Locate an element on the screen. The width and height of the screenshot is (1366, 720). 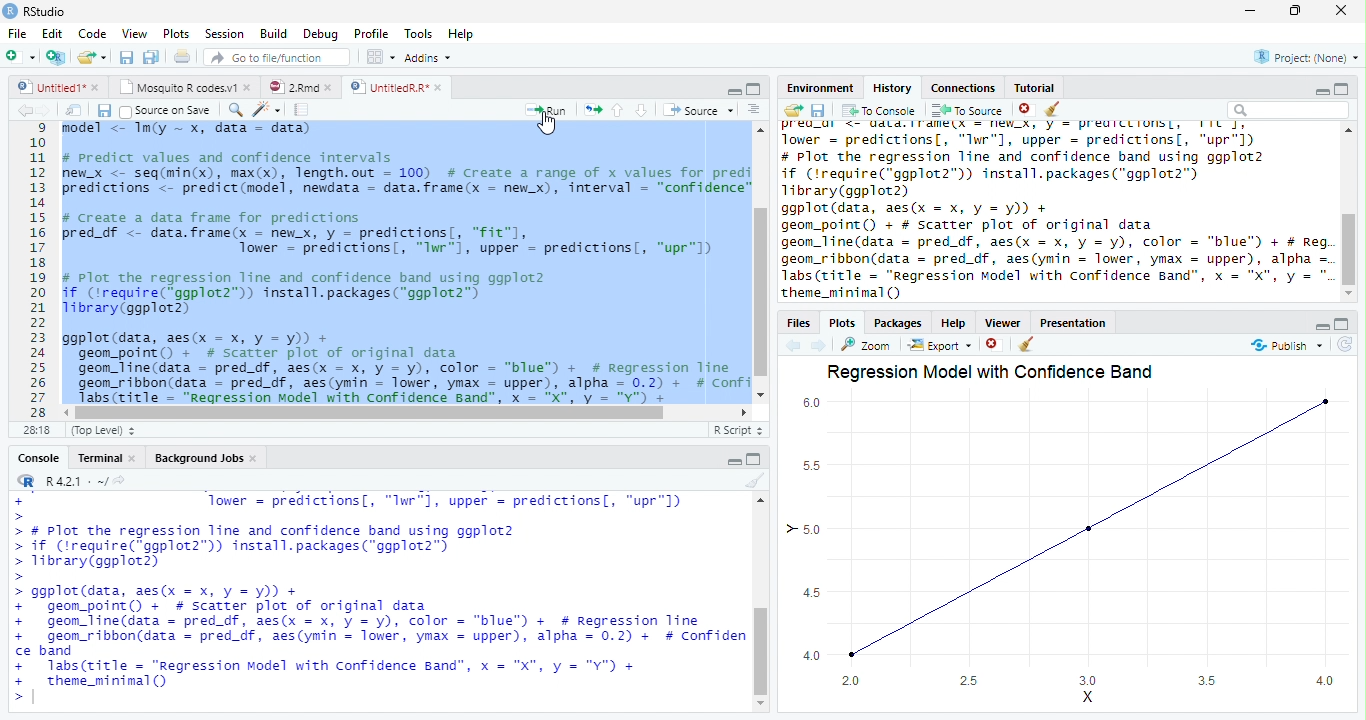
Save  is located at coordinates (130, 59).